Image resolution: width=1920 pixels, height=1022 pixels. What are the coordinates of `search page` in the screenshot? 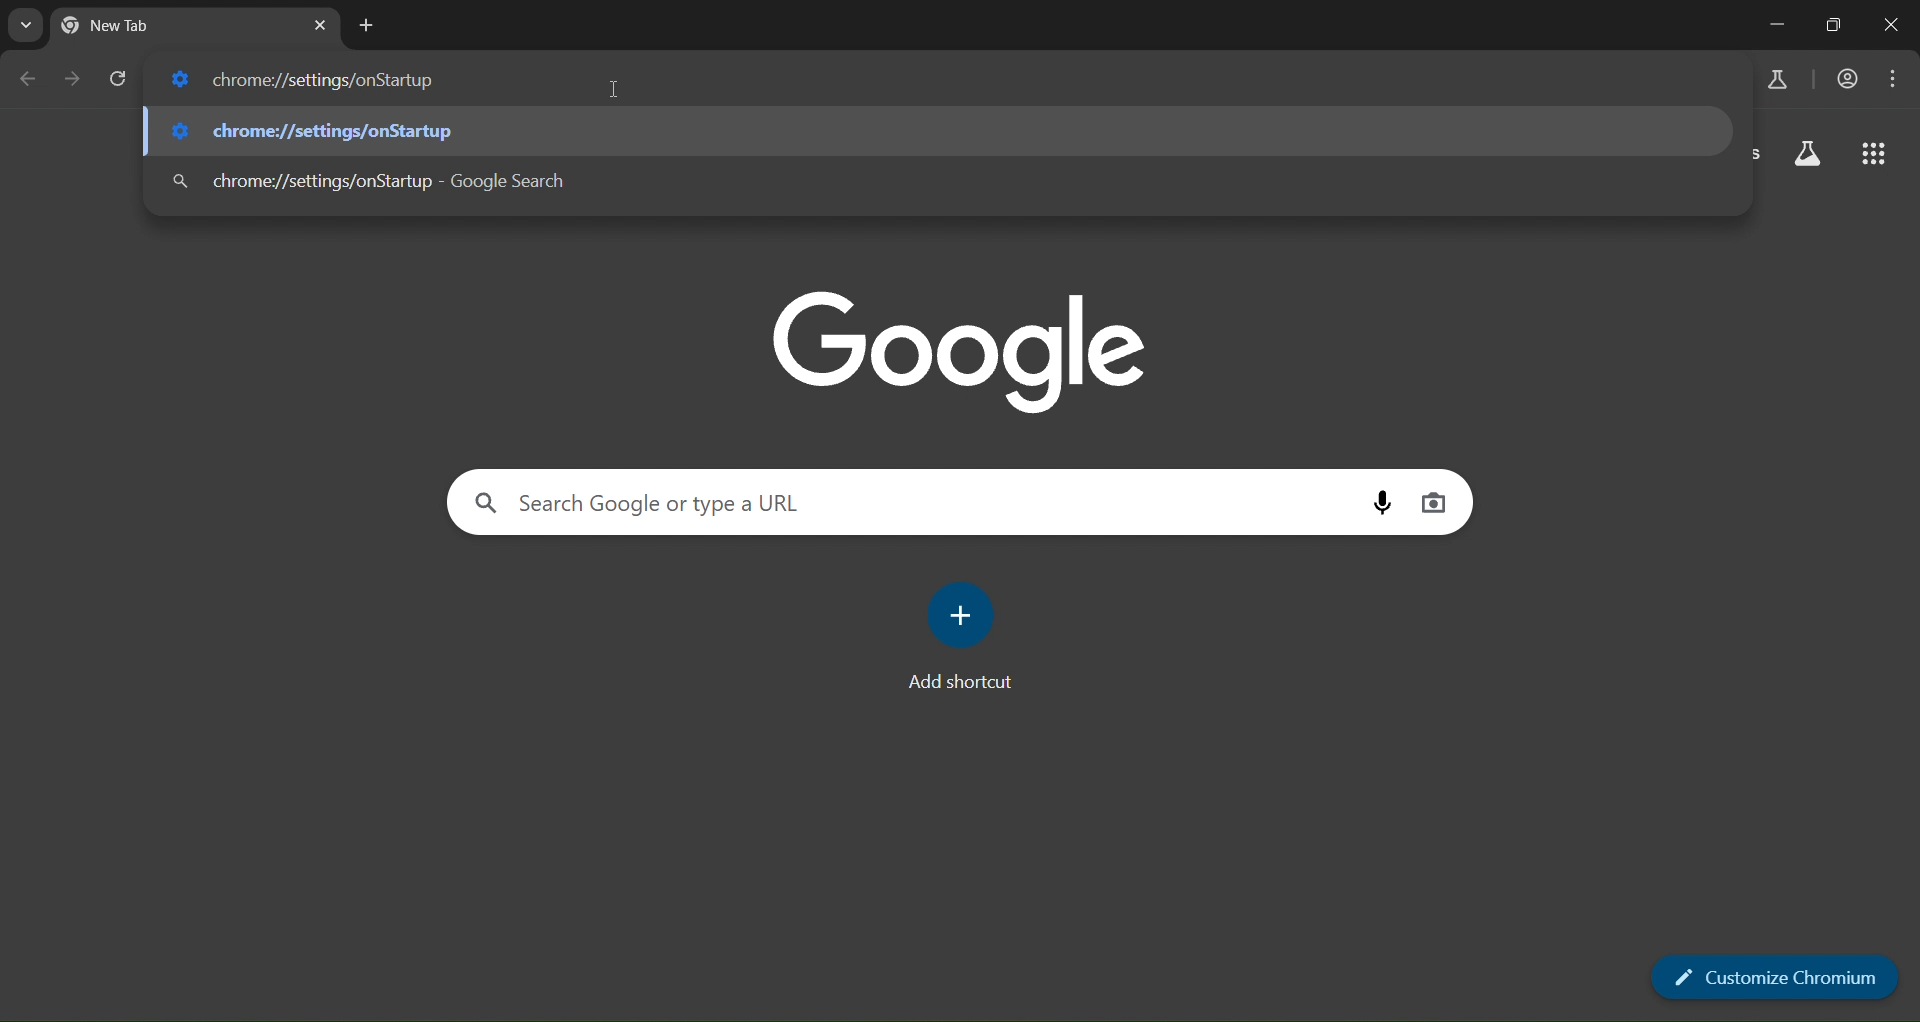 It's located at (19, 27).